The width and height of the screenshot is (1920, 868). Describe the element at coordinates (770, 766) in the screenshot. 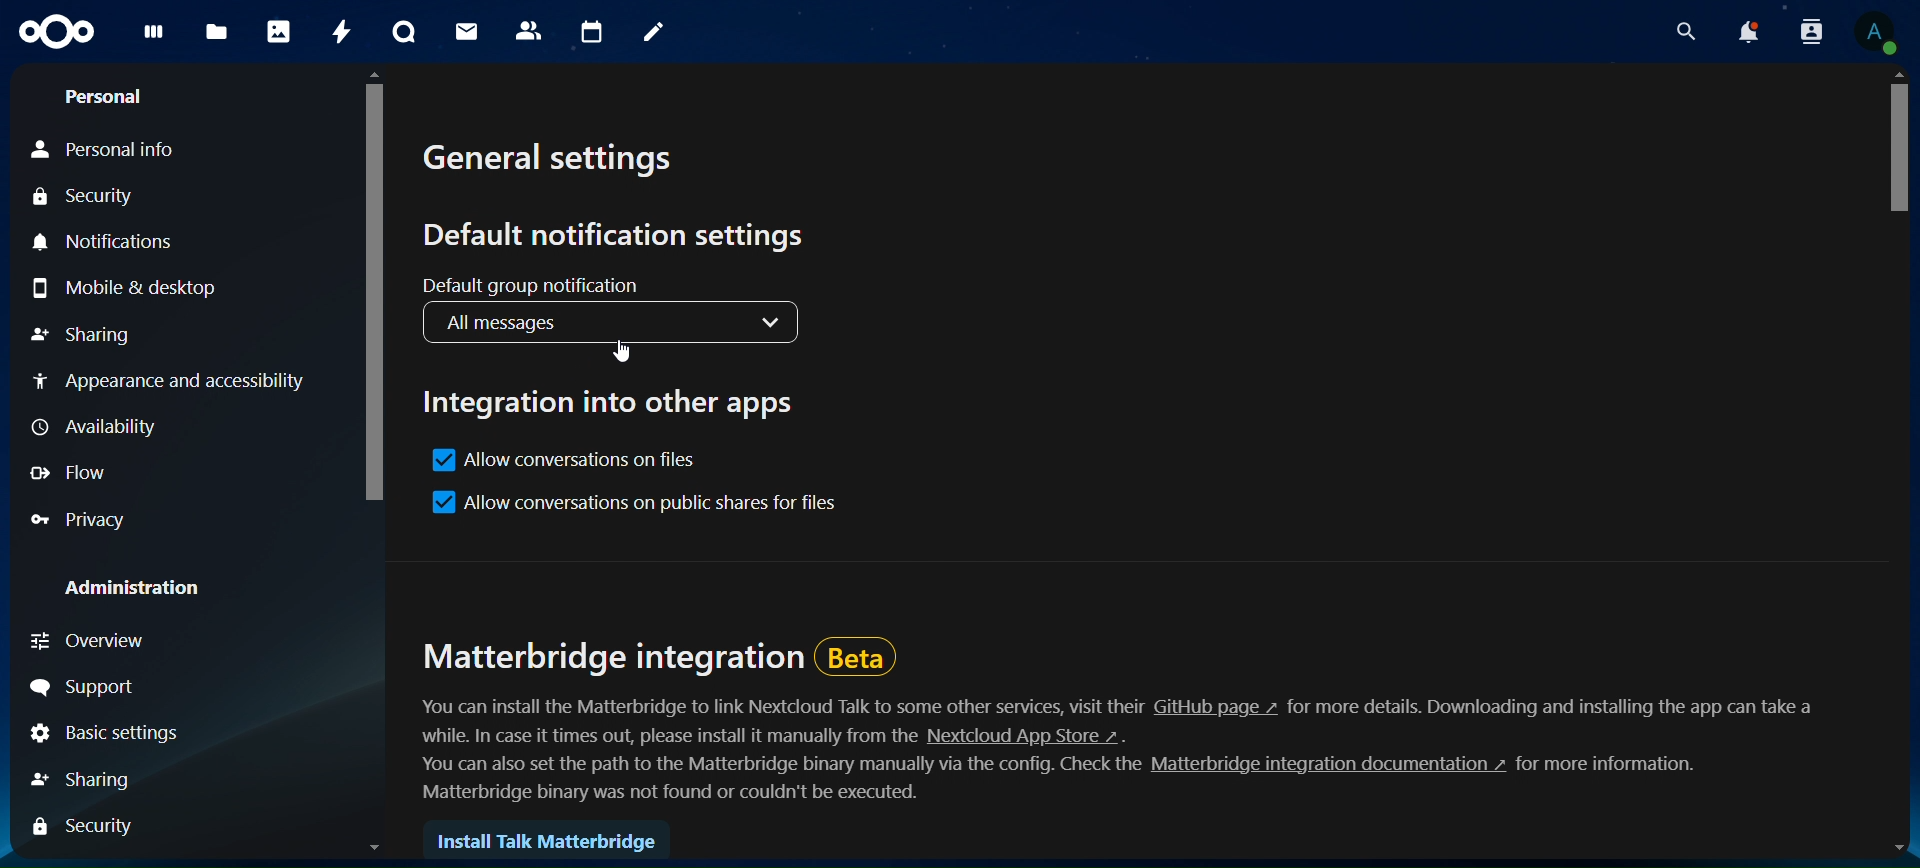

I see `text` at that location.